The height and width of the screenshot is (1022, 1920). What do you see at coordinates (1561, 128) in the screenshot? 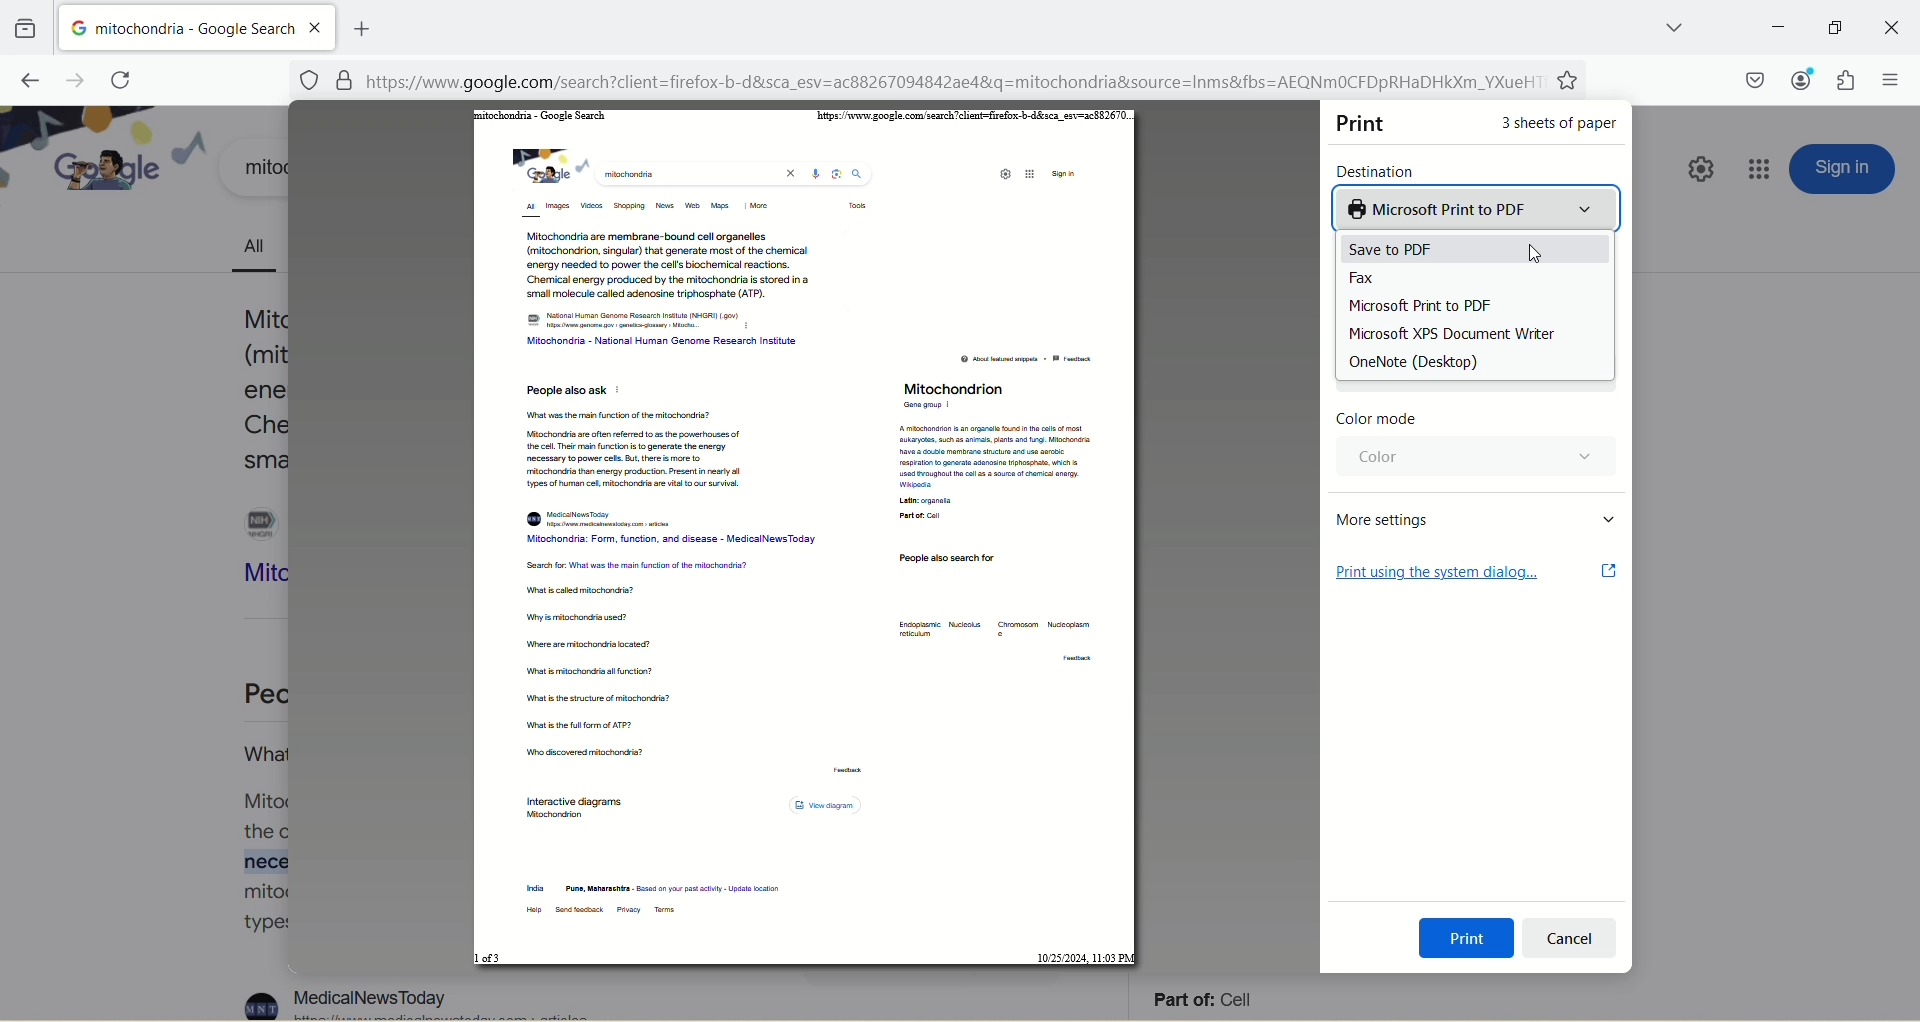
I see `3 sheets of paper` at bounding box center [1561, 128].